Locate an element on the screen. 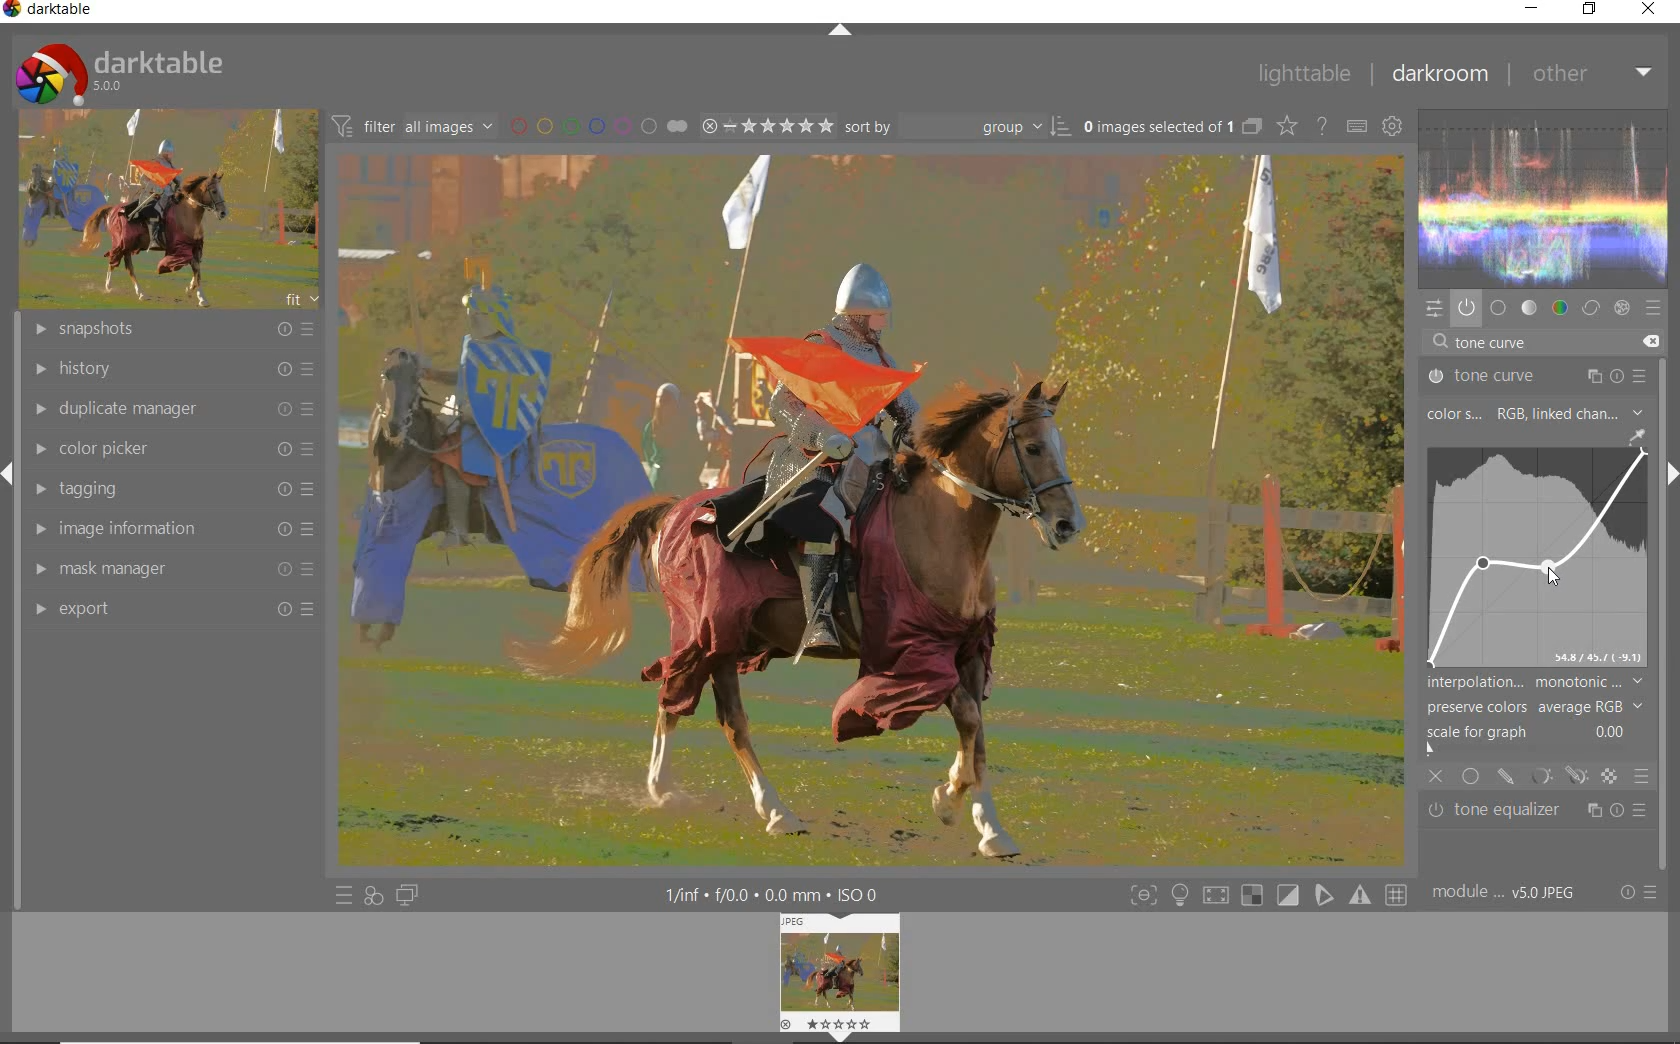 Image resolution: width=1680 pixels, height=1044 pixels. define keyboard shortcuts is located at coordinates (1356, 127).